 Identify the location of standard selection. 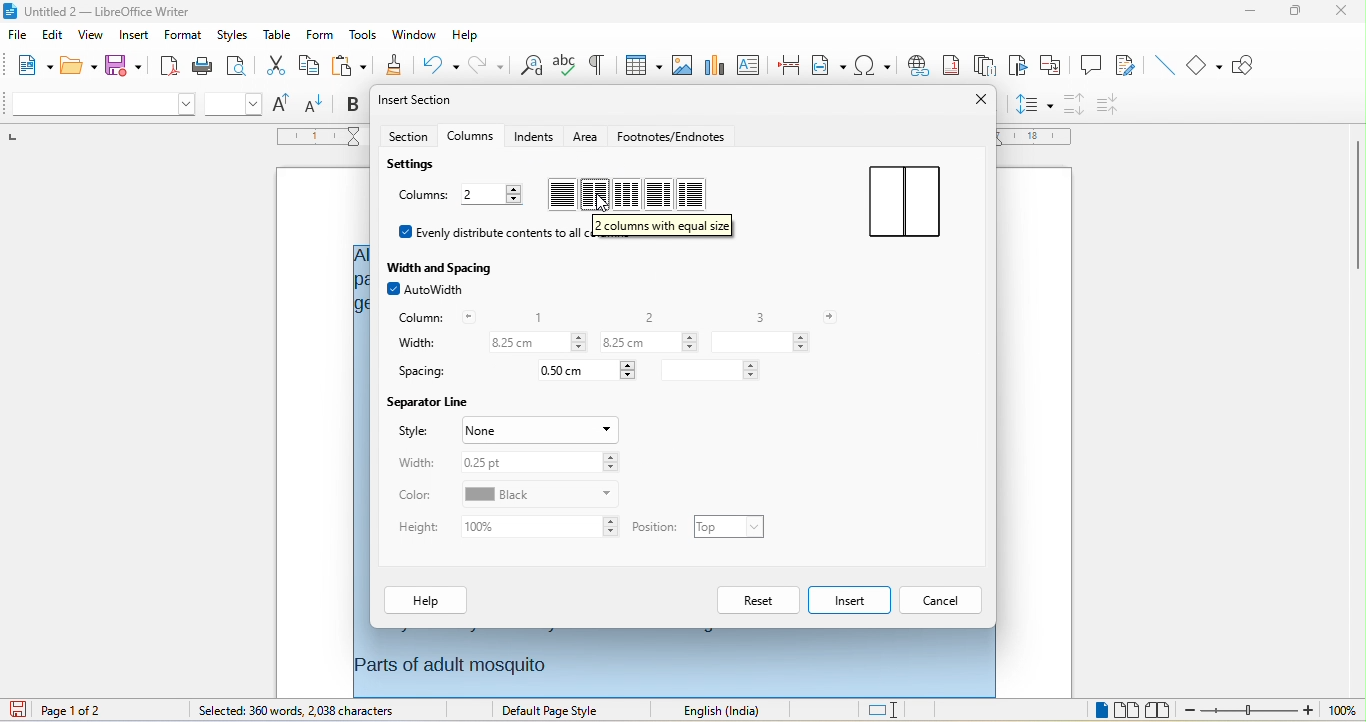
(890, 710).